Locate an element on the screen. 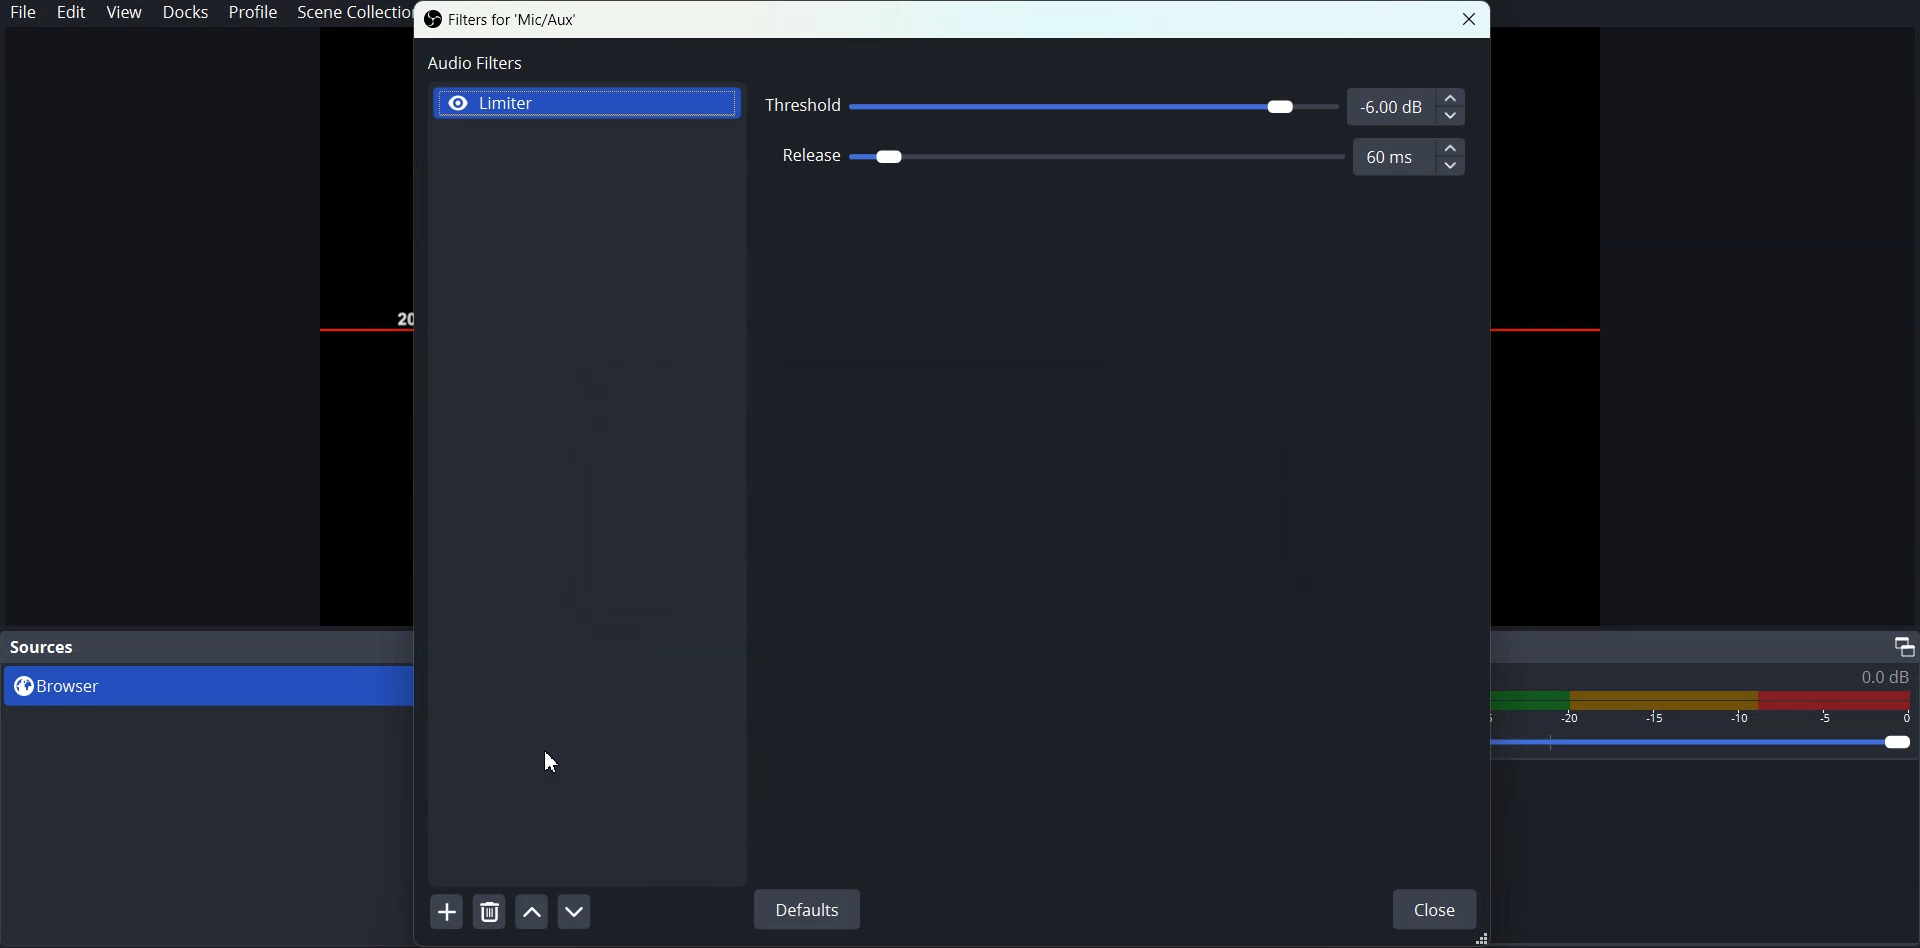 The image size is (1920, 948).  ms is located at coordinates (1391, 157).